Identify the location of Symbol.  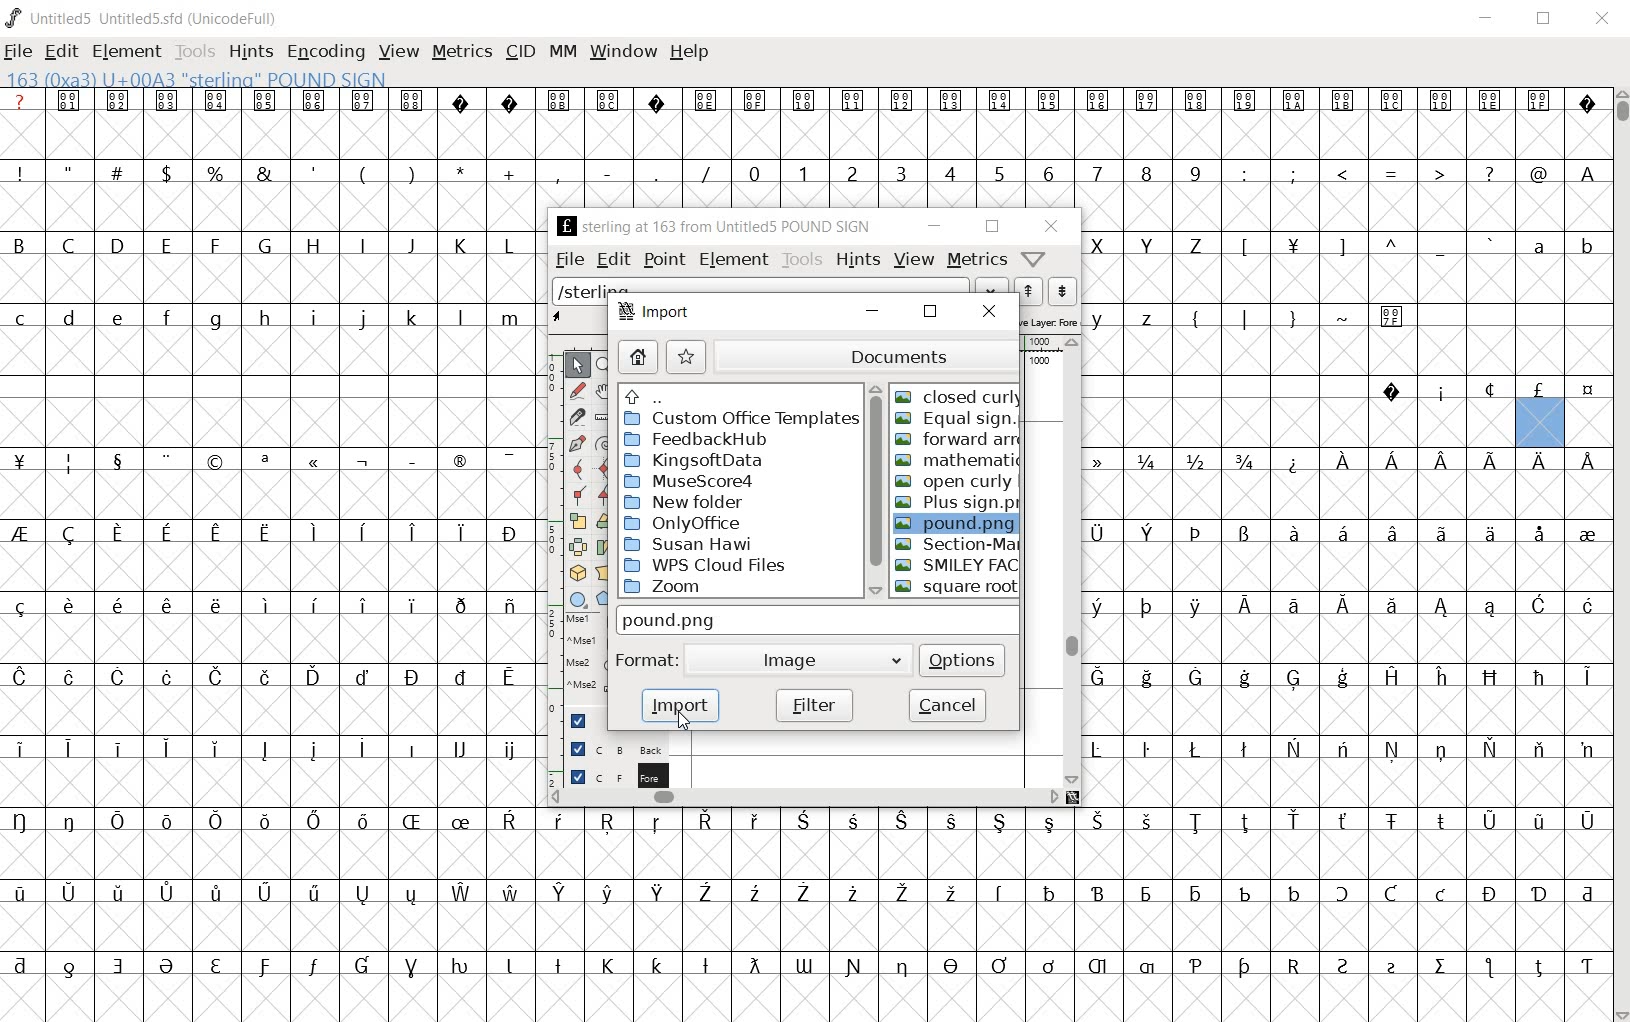
(362, 675).